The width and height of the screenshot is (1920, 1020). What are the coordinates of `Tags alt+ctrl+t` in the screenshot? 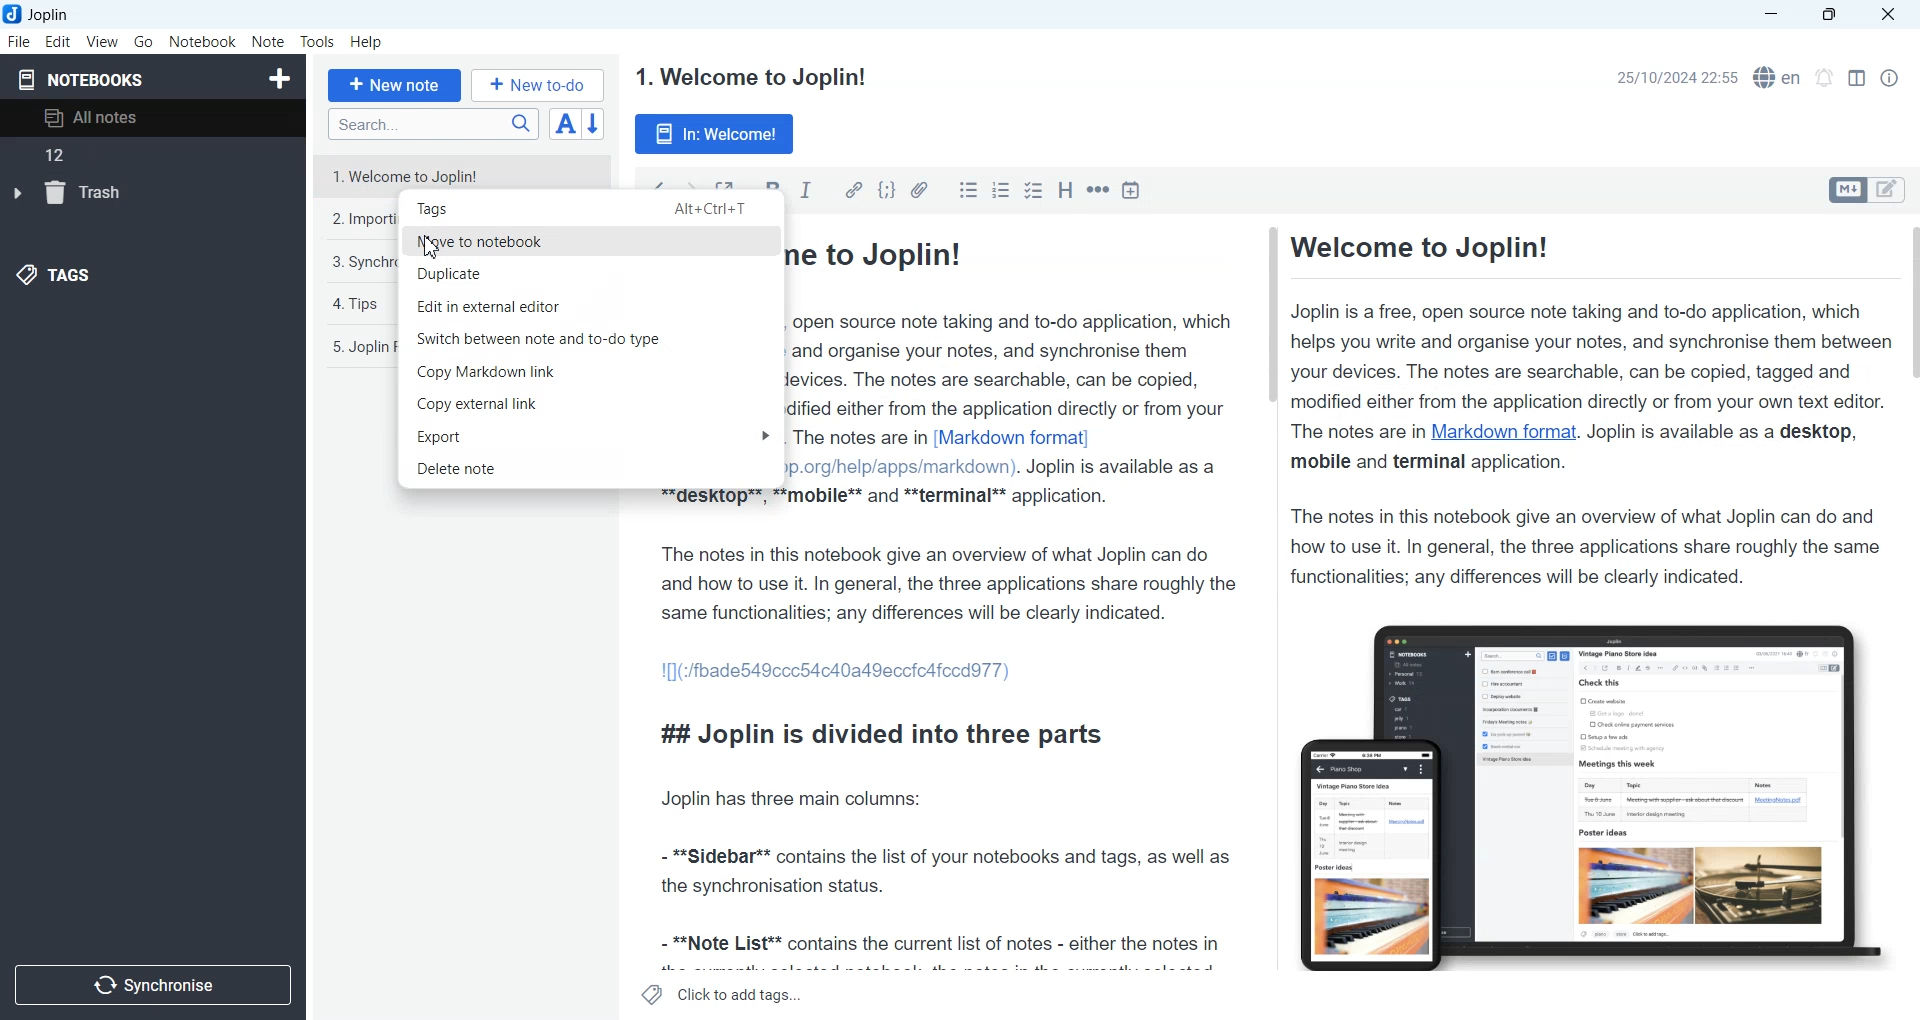 It's located at (591, 208).